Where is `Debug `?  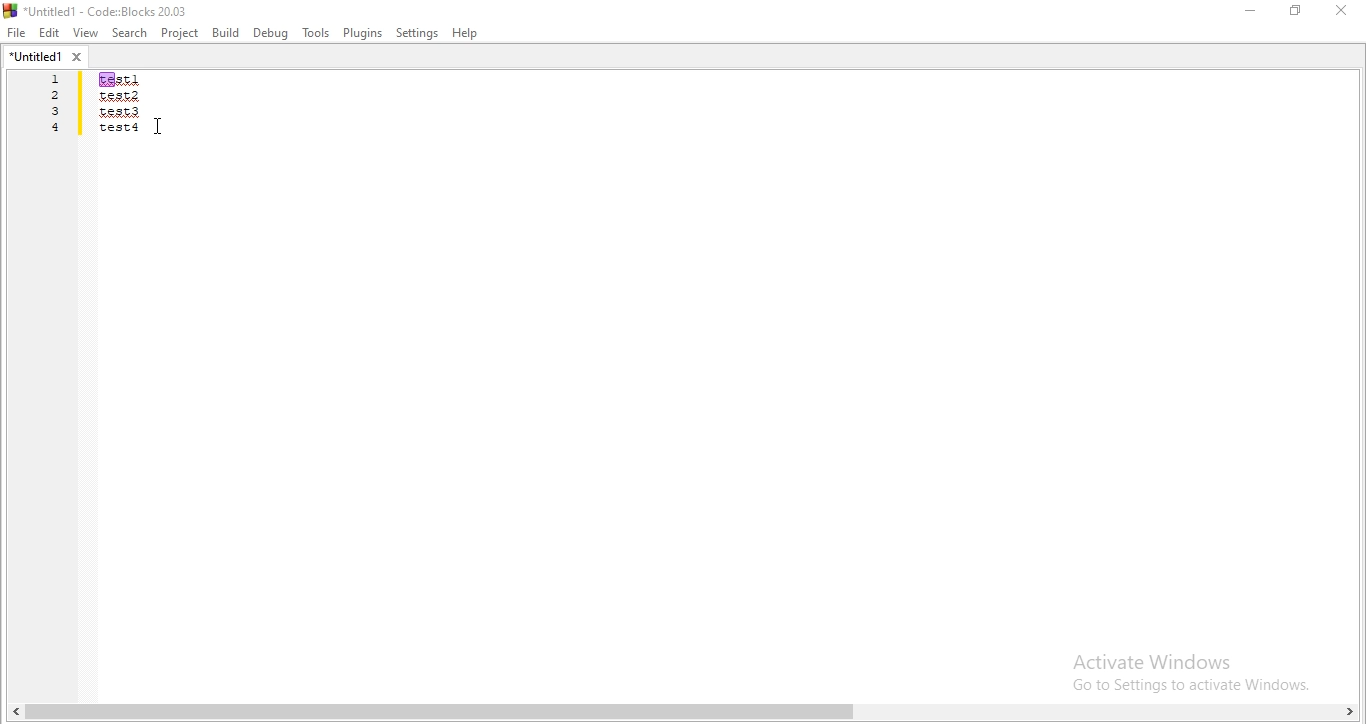 Debug  is located at coordinates (269, 31).